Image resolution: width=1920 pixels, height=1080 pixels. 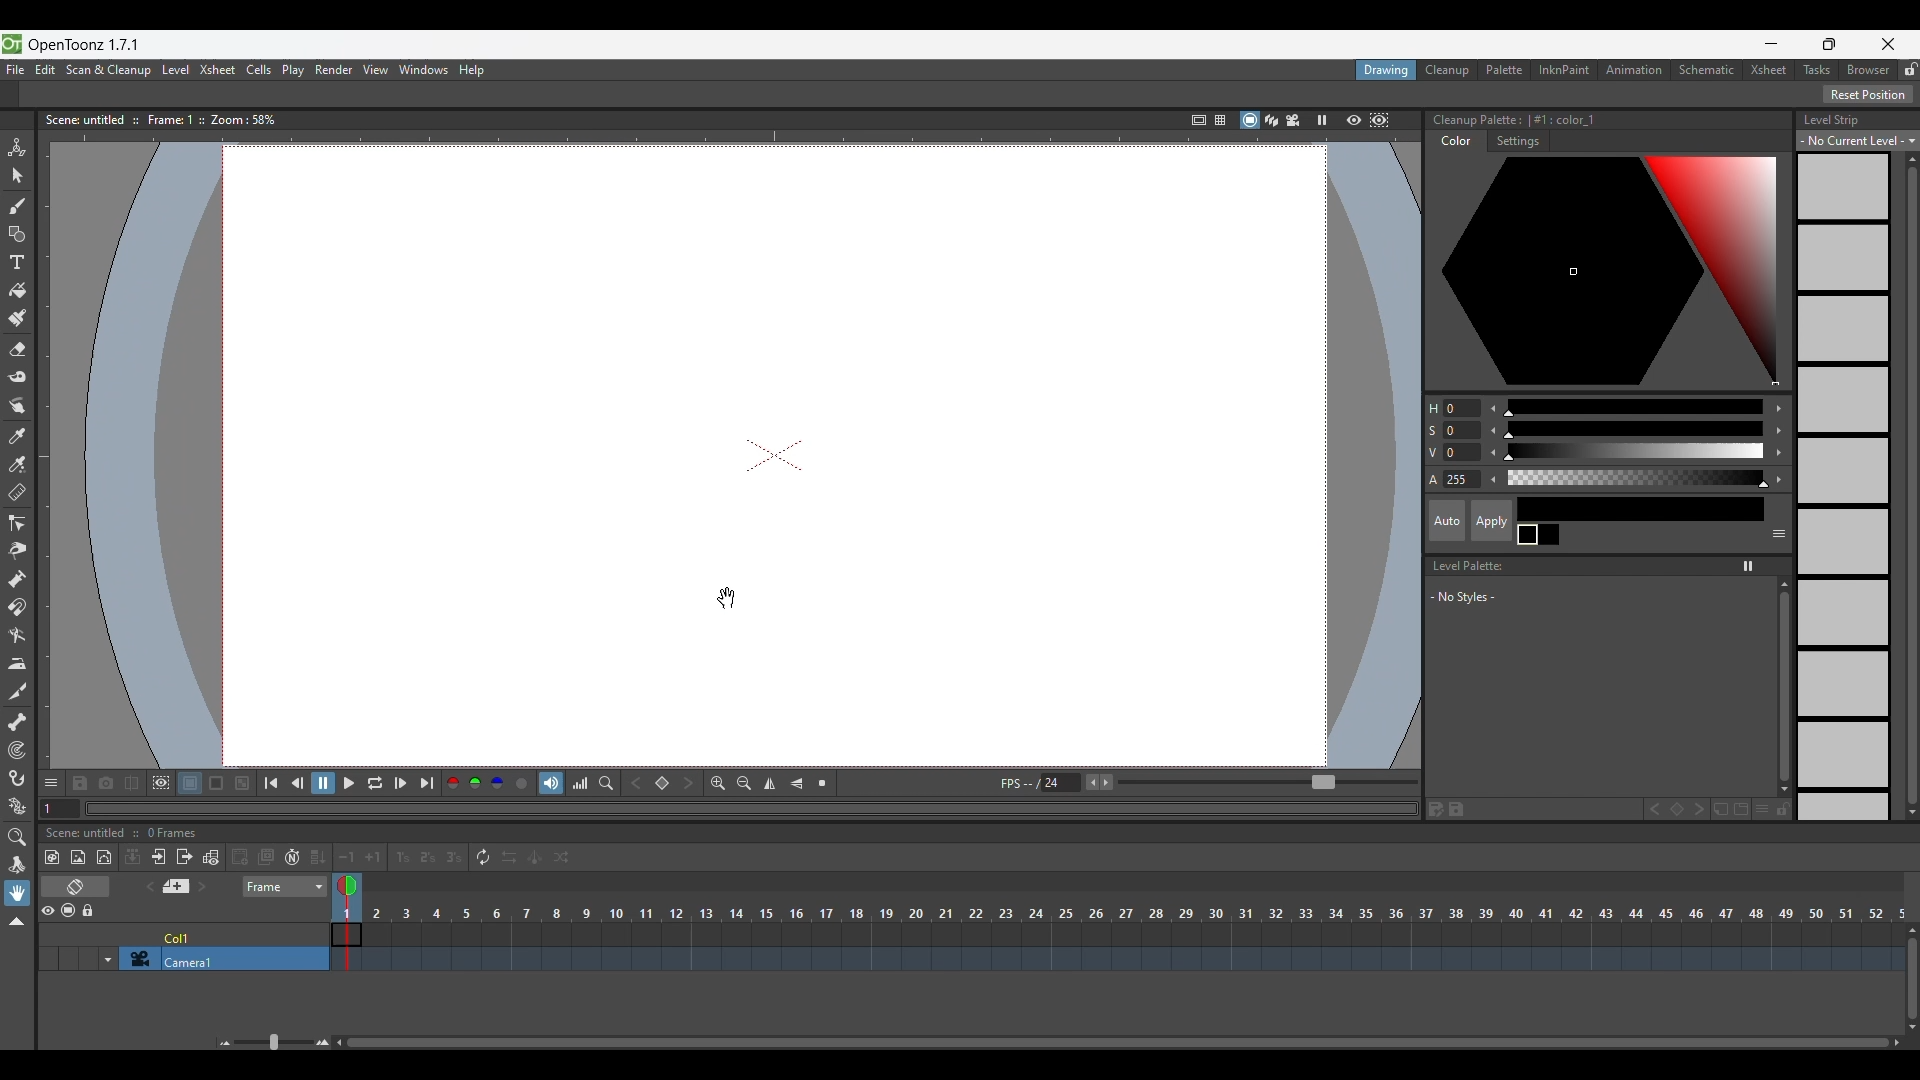 I want to click on Black background, so click(x=216, y=783).